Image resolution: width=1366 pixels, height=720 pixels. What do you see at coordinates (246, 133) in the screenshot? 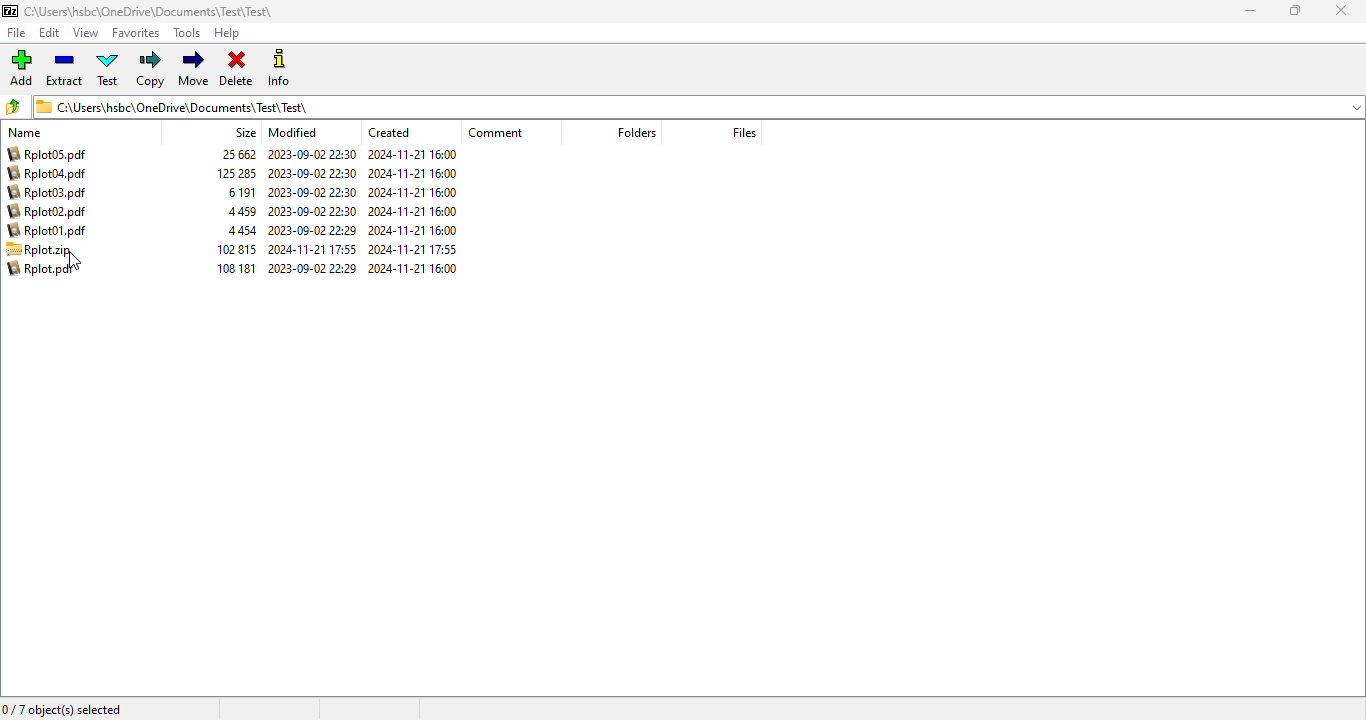
I see `size` at bounding box center [246, 133].